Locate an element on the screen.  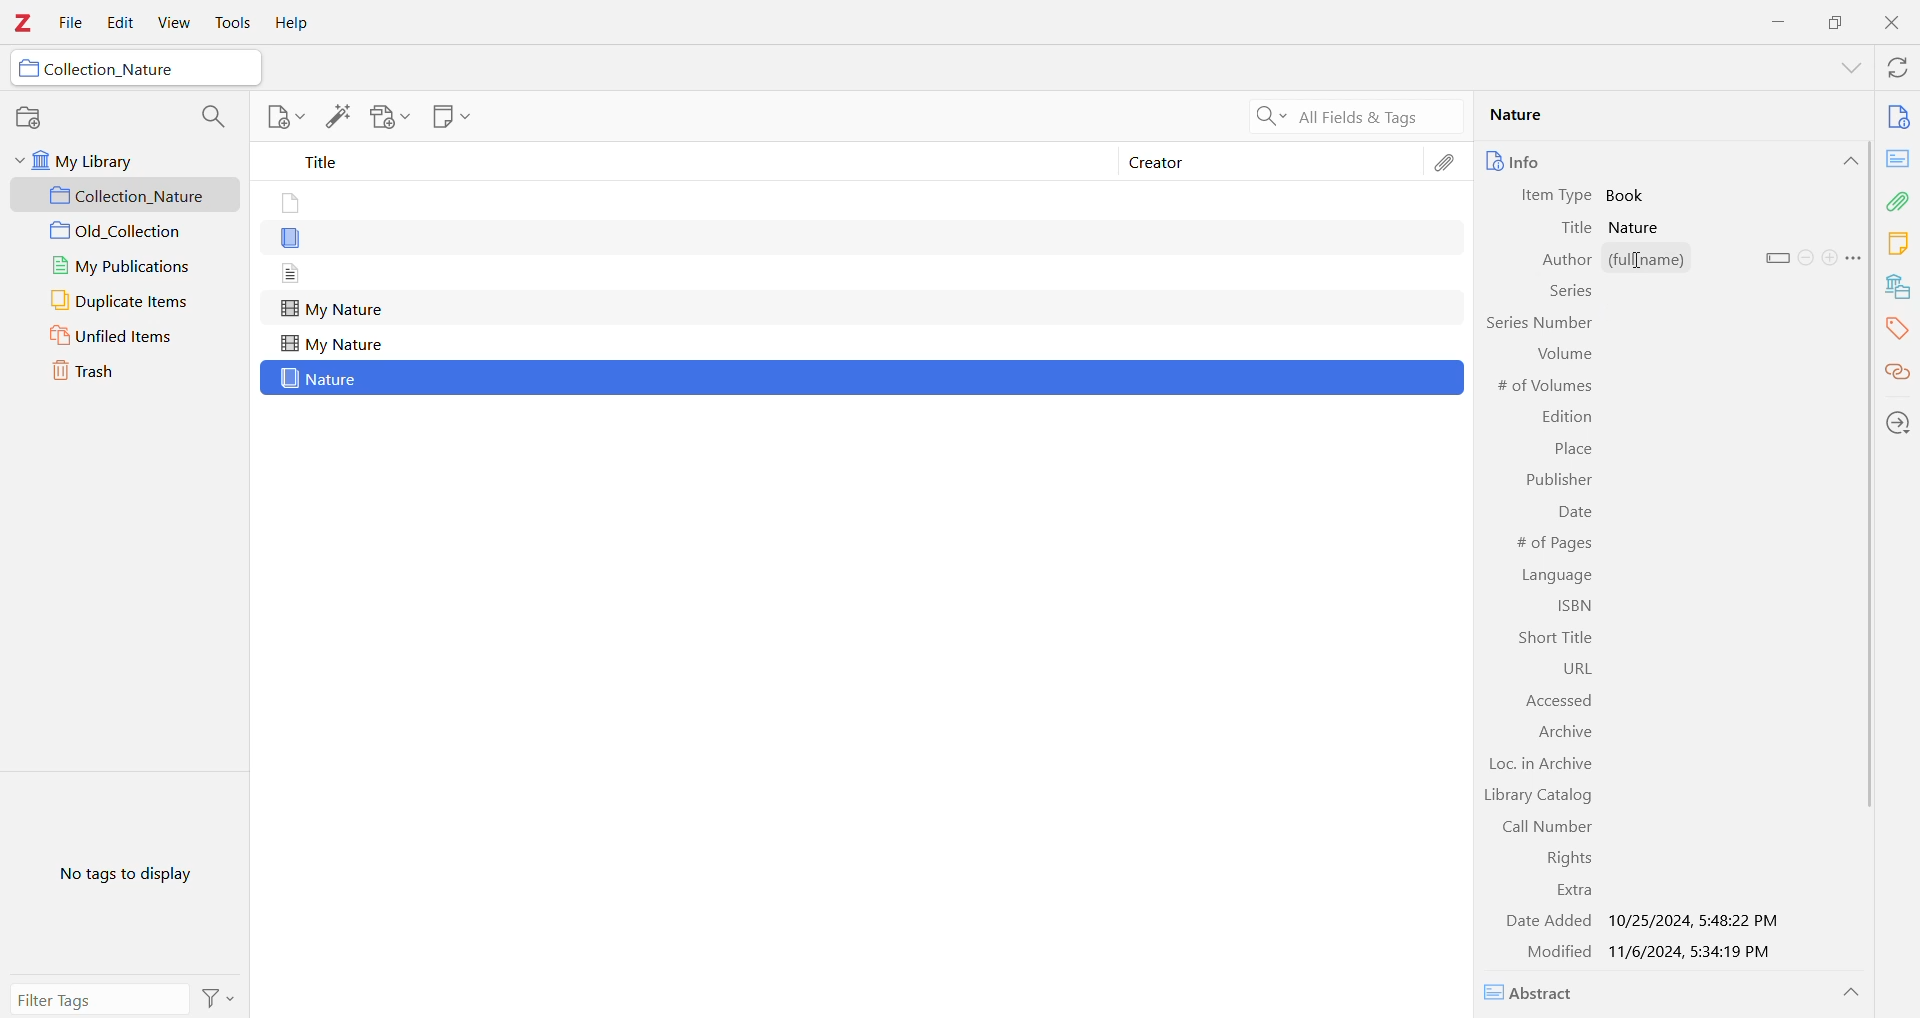
Nature is located at coordinates (1640, 228).